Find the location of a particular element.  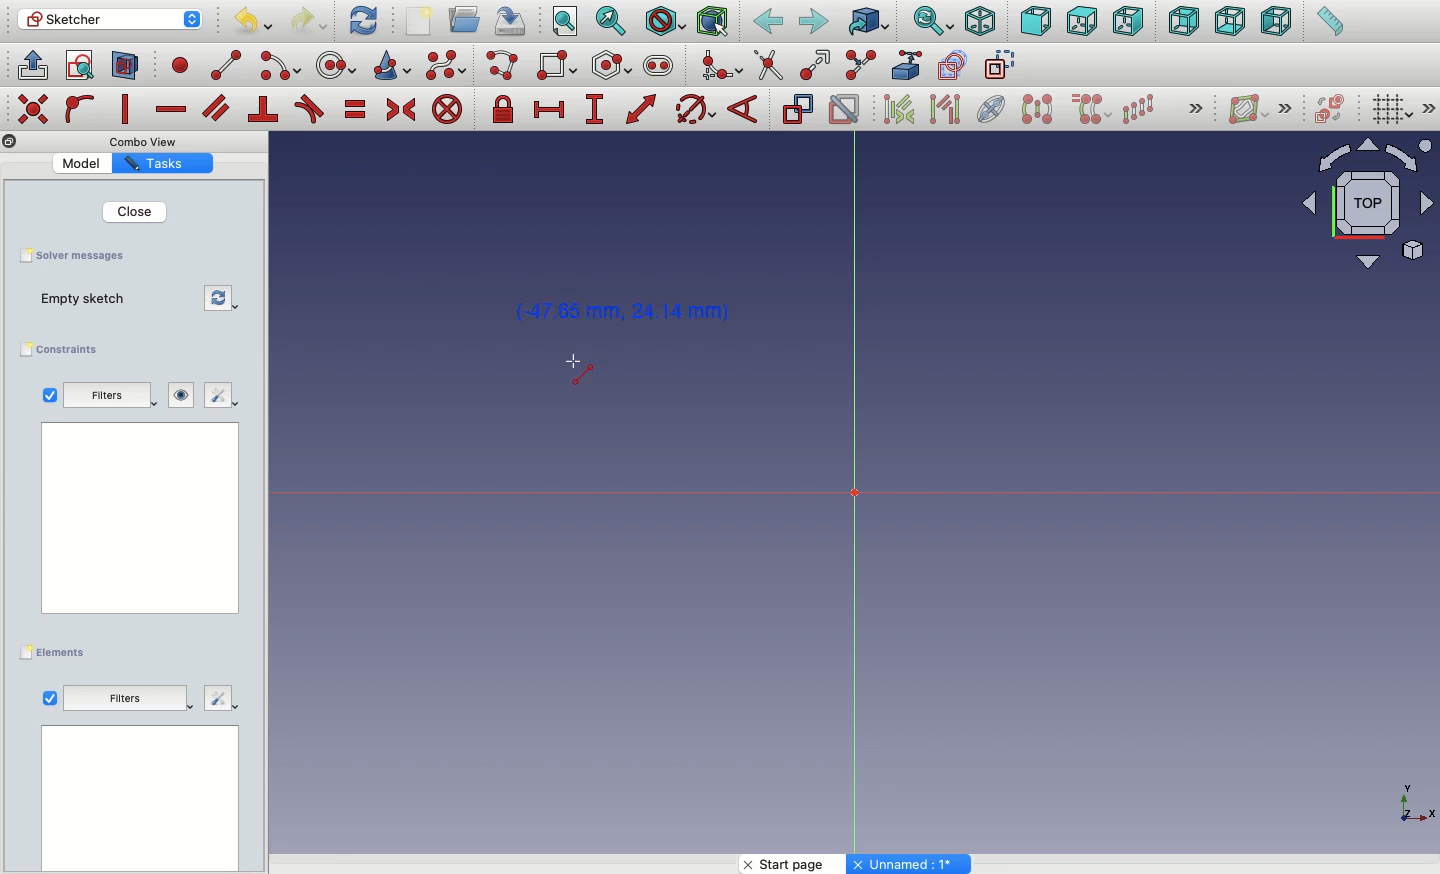

Filters is located at coordinates (112, 396).